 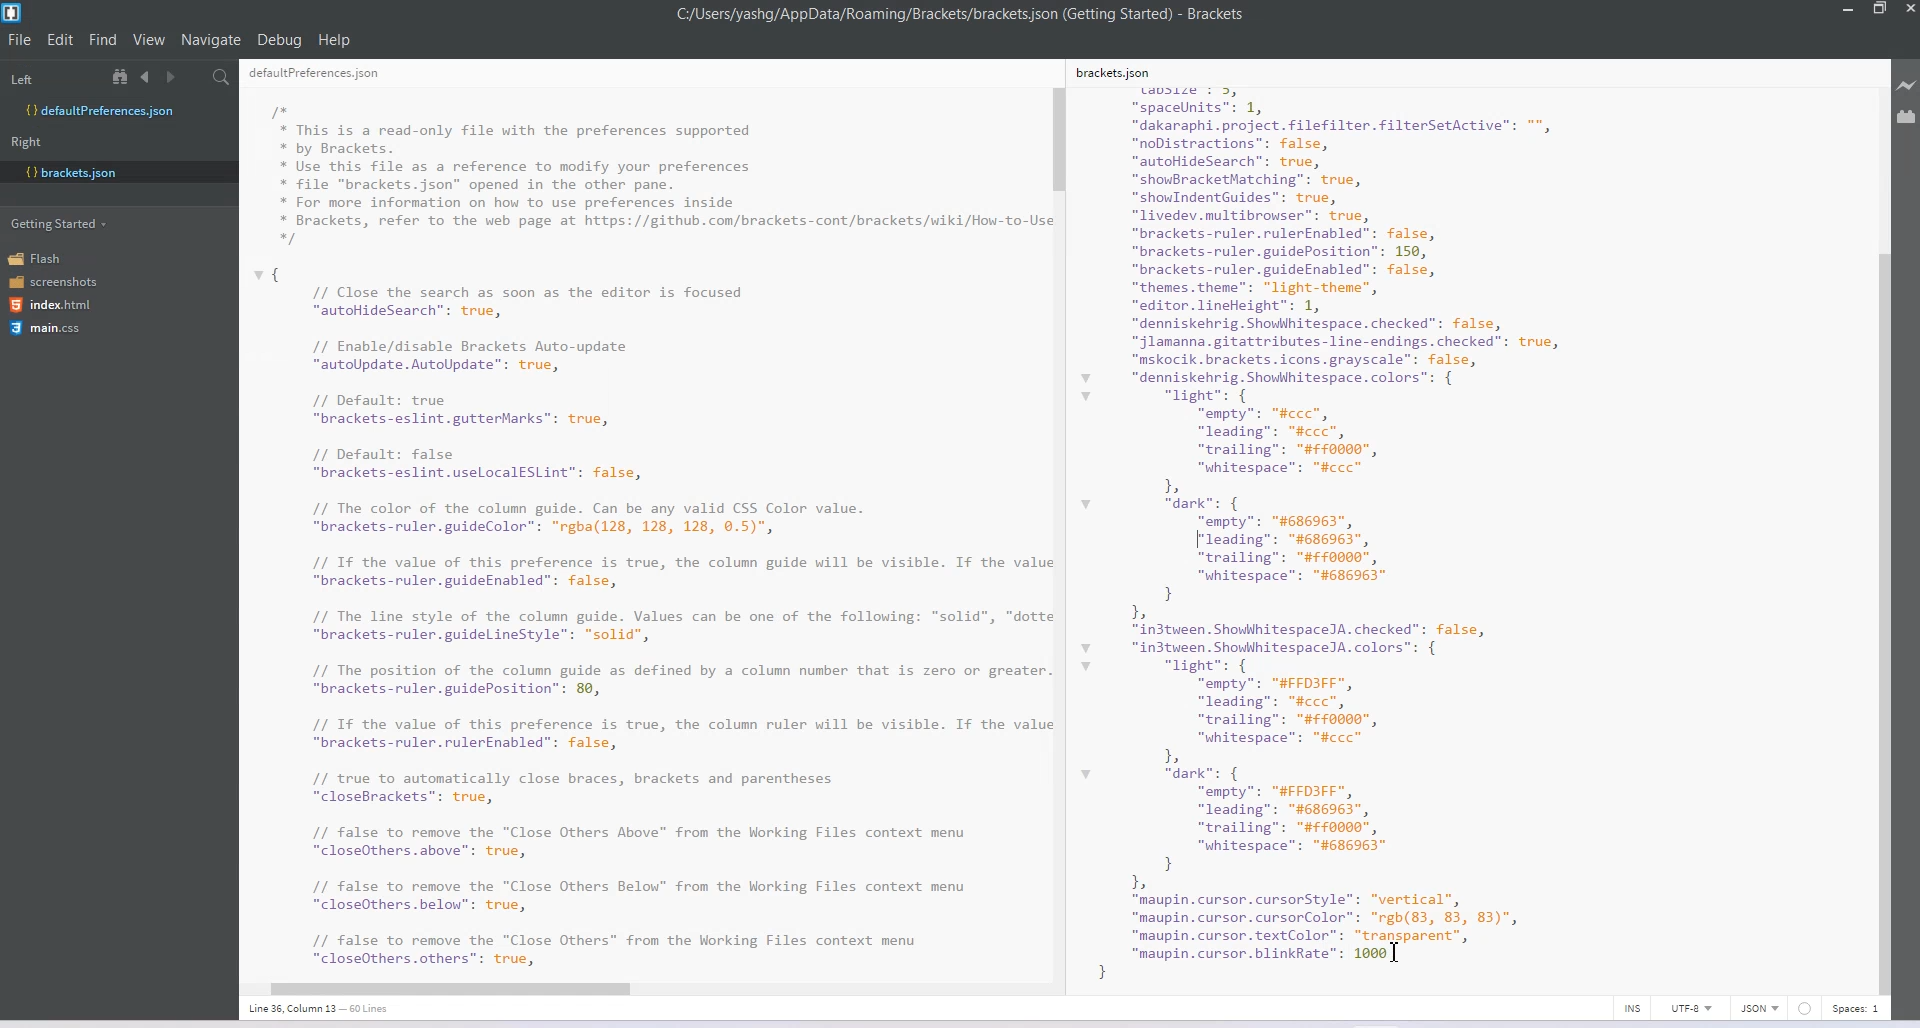 What do you see at coordinates (114, 171) in the screenshot?
I see `bracket.json` at bounding box center [114, 171].